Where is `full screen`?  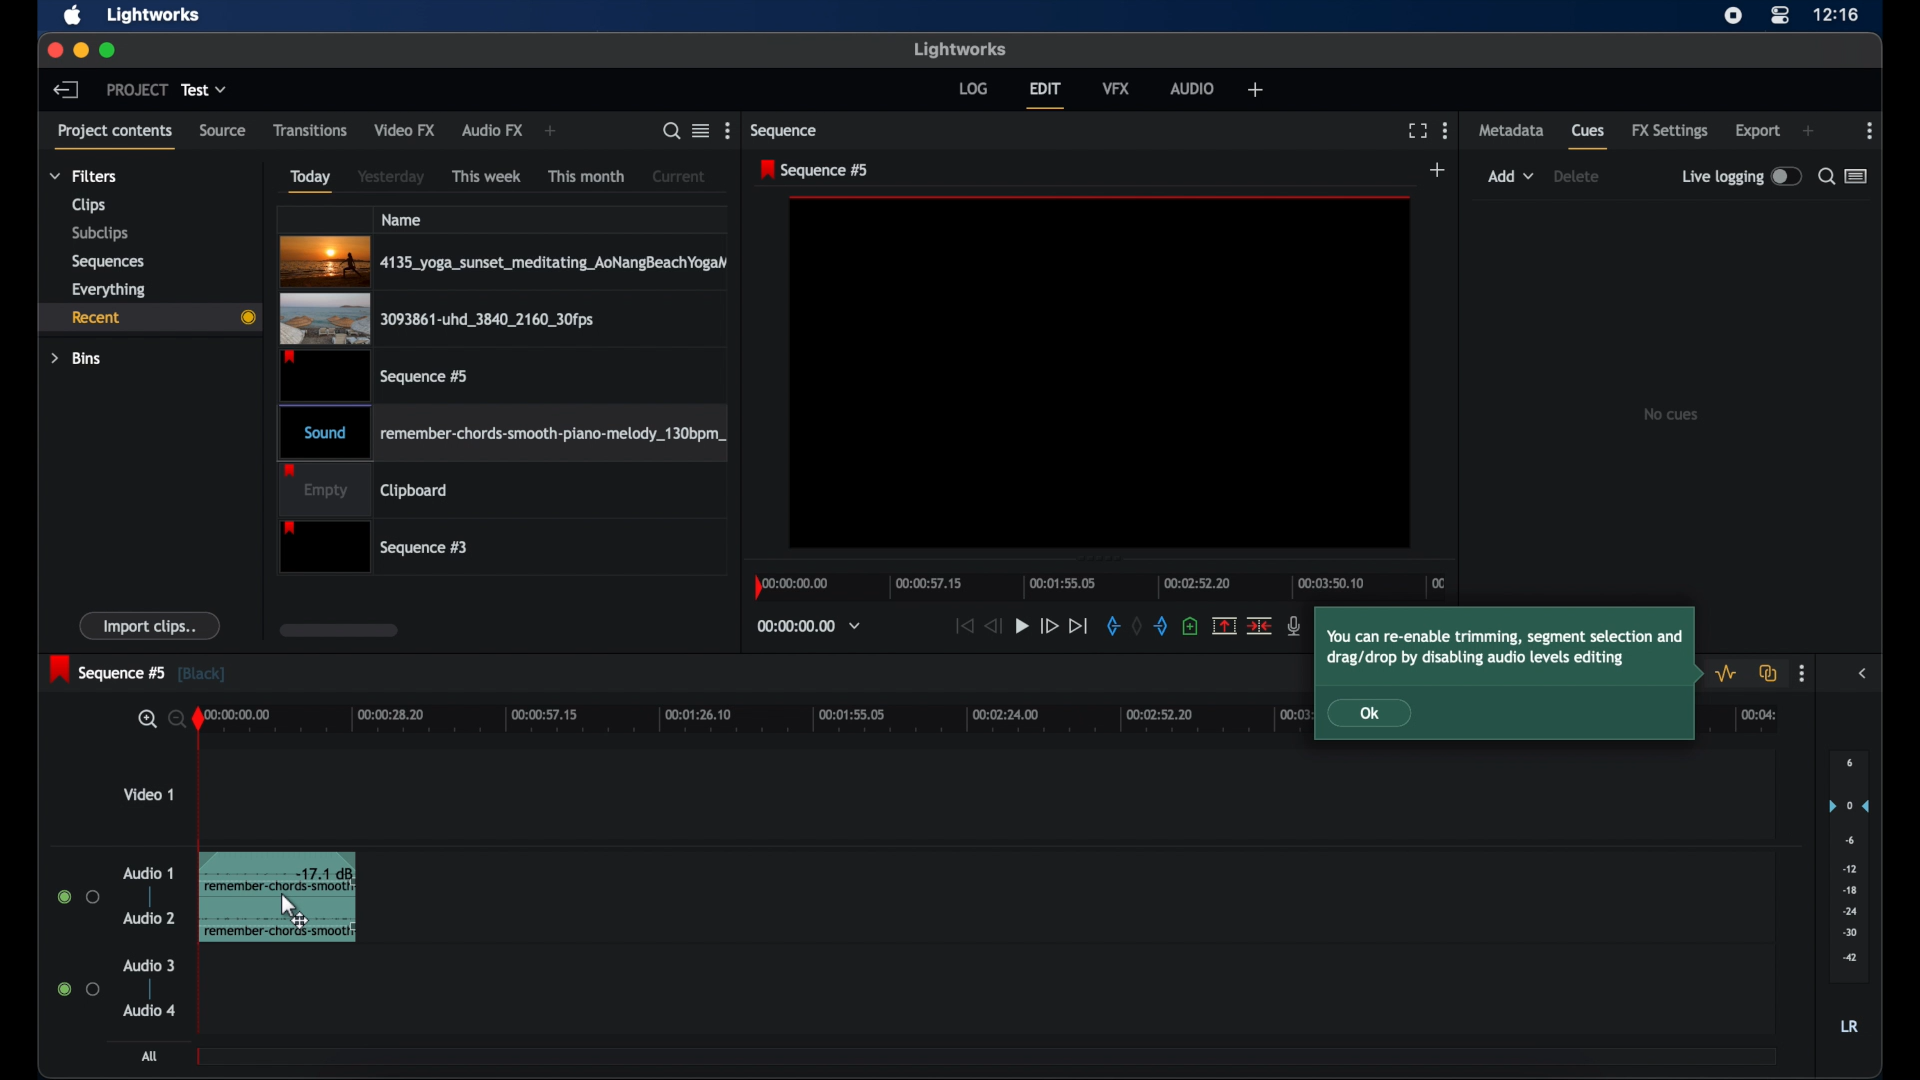 full screen is located at coordinates (1417, 131).